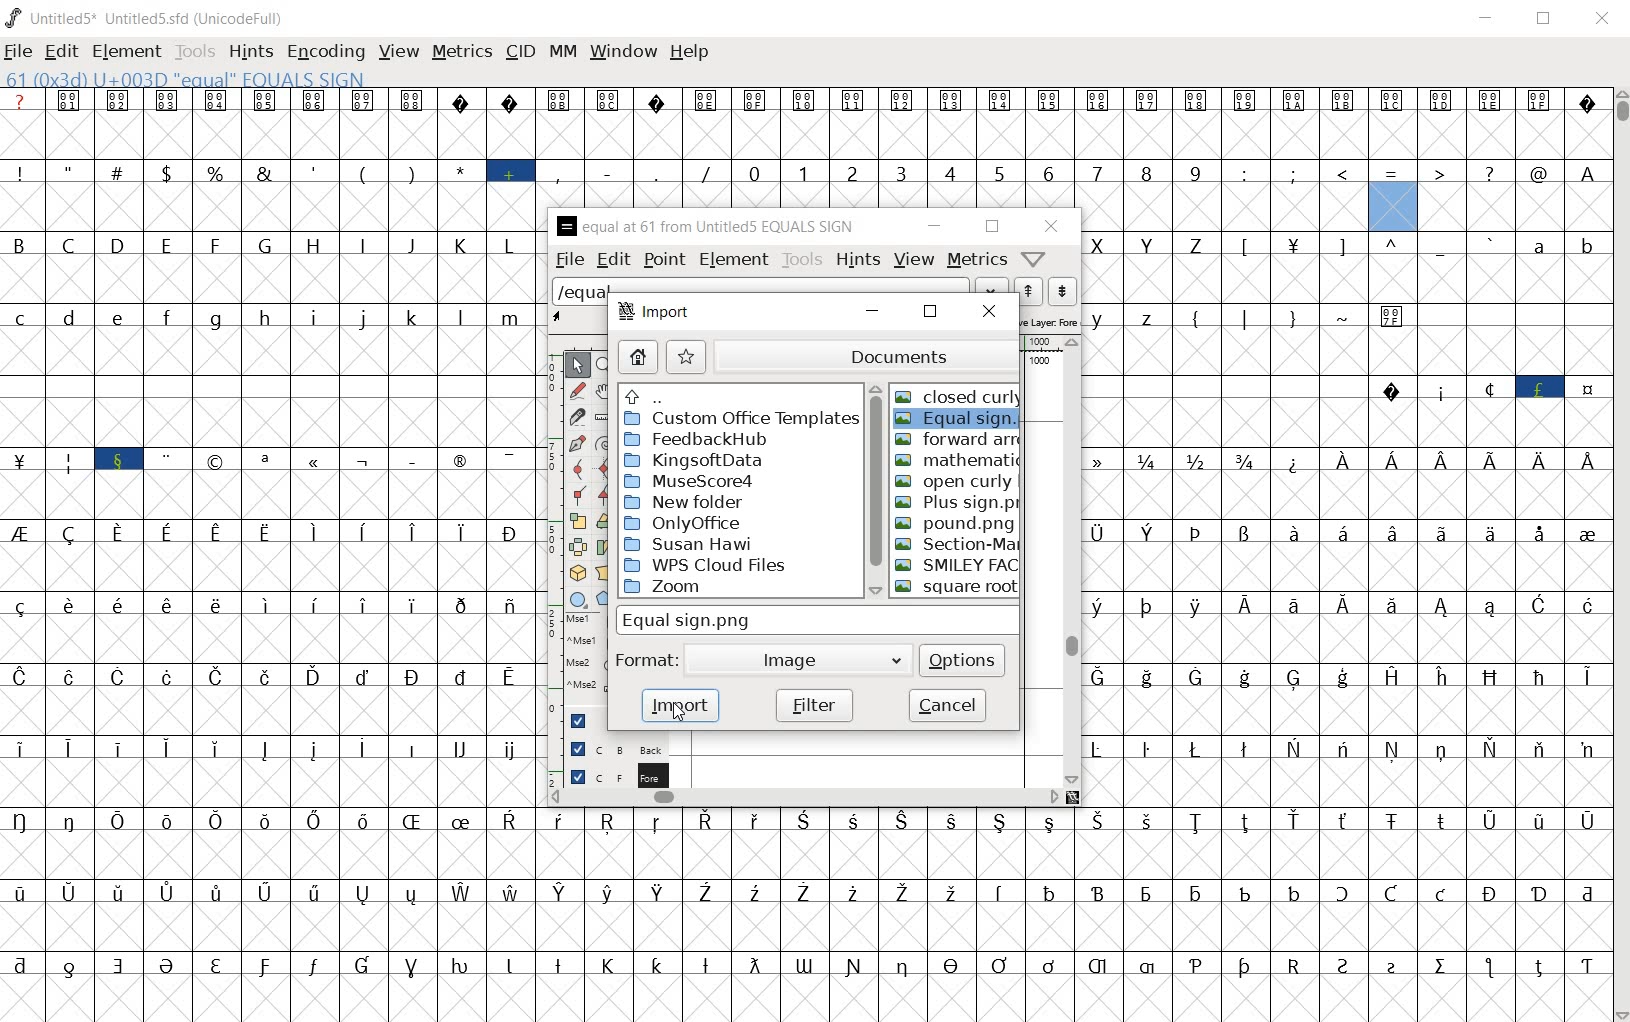 Image resolution: width=1630 pixels, height=1022 pixels. What do you see at coordinates (857, 261) in the screenshot?
I see `hints` at bounding box center [857, 261].